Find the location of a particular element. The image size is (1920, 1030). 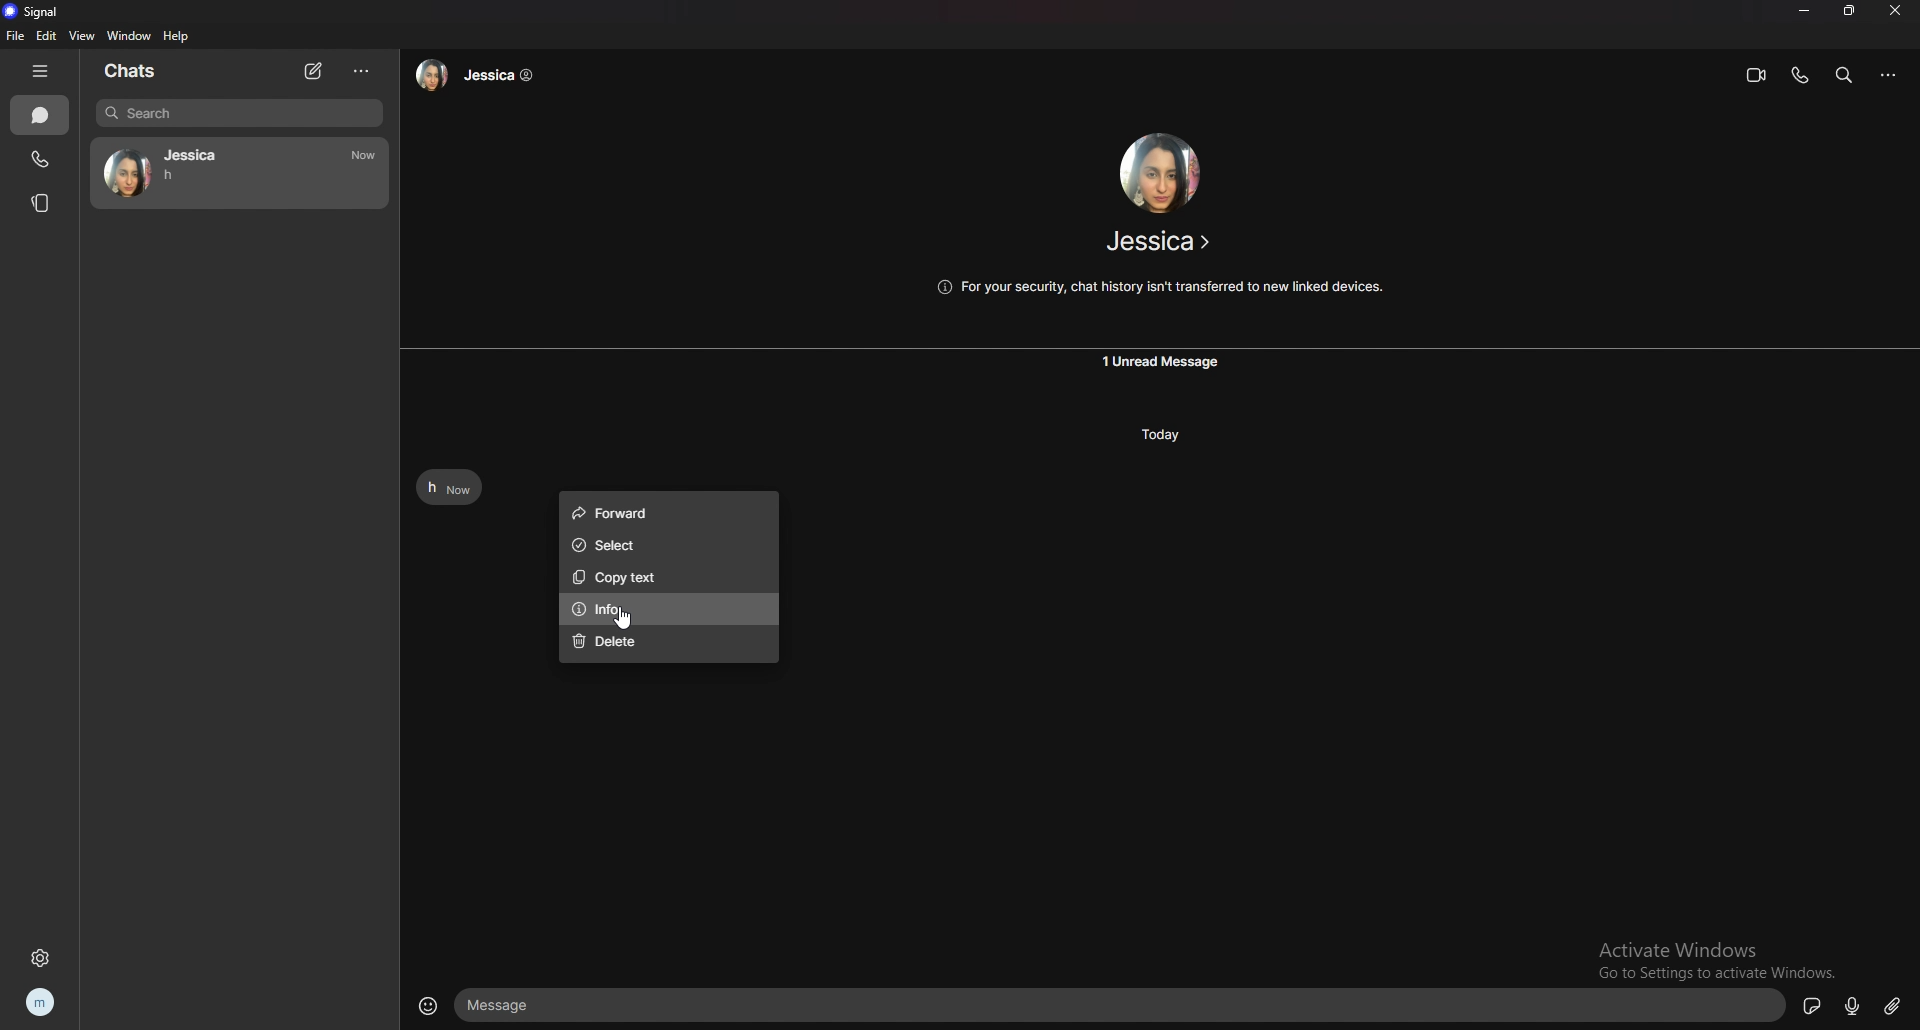

attachment is located at coordinates (1895, 1003).